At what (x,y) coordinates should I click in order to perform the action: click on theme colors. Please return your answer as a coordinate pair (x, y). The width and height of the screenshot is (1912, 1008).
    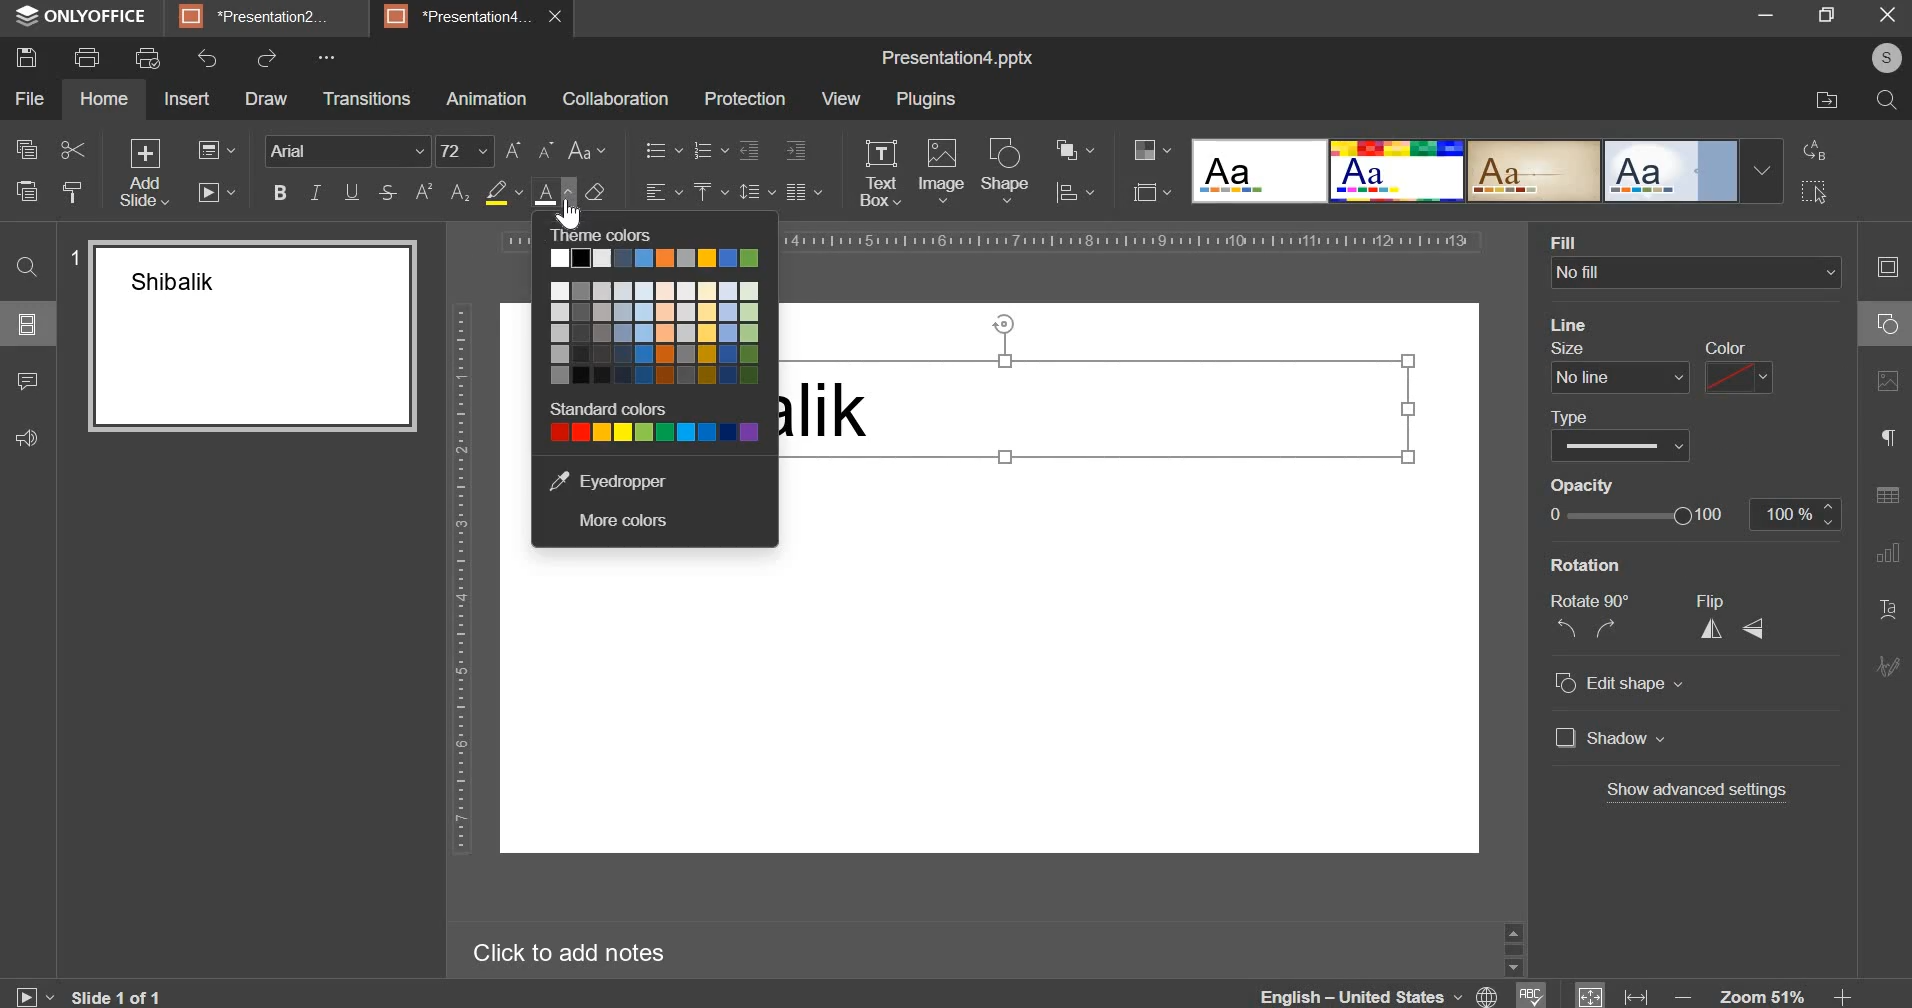
    Looking at the image, I should click on (614, 234).